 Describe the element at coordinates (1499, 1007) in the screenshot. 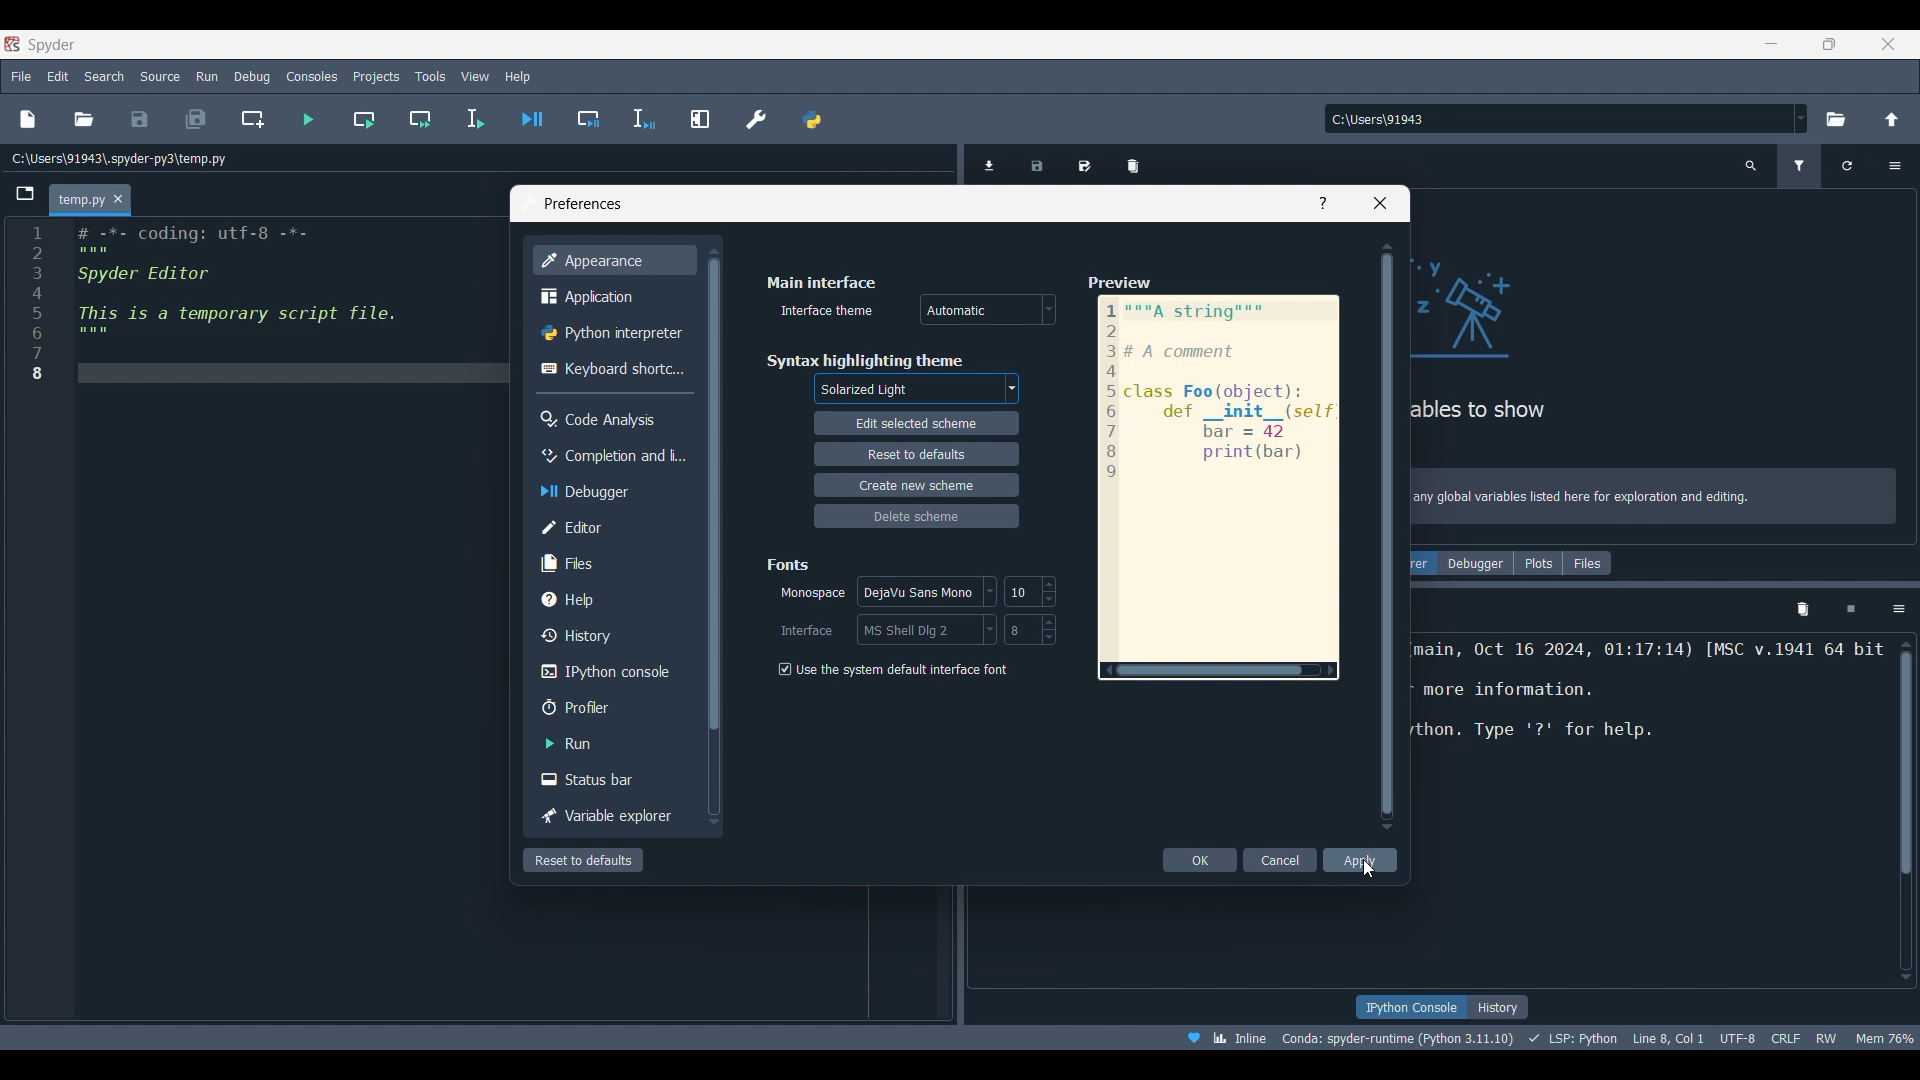

I see `History` at that location.